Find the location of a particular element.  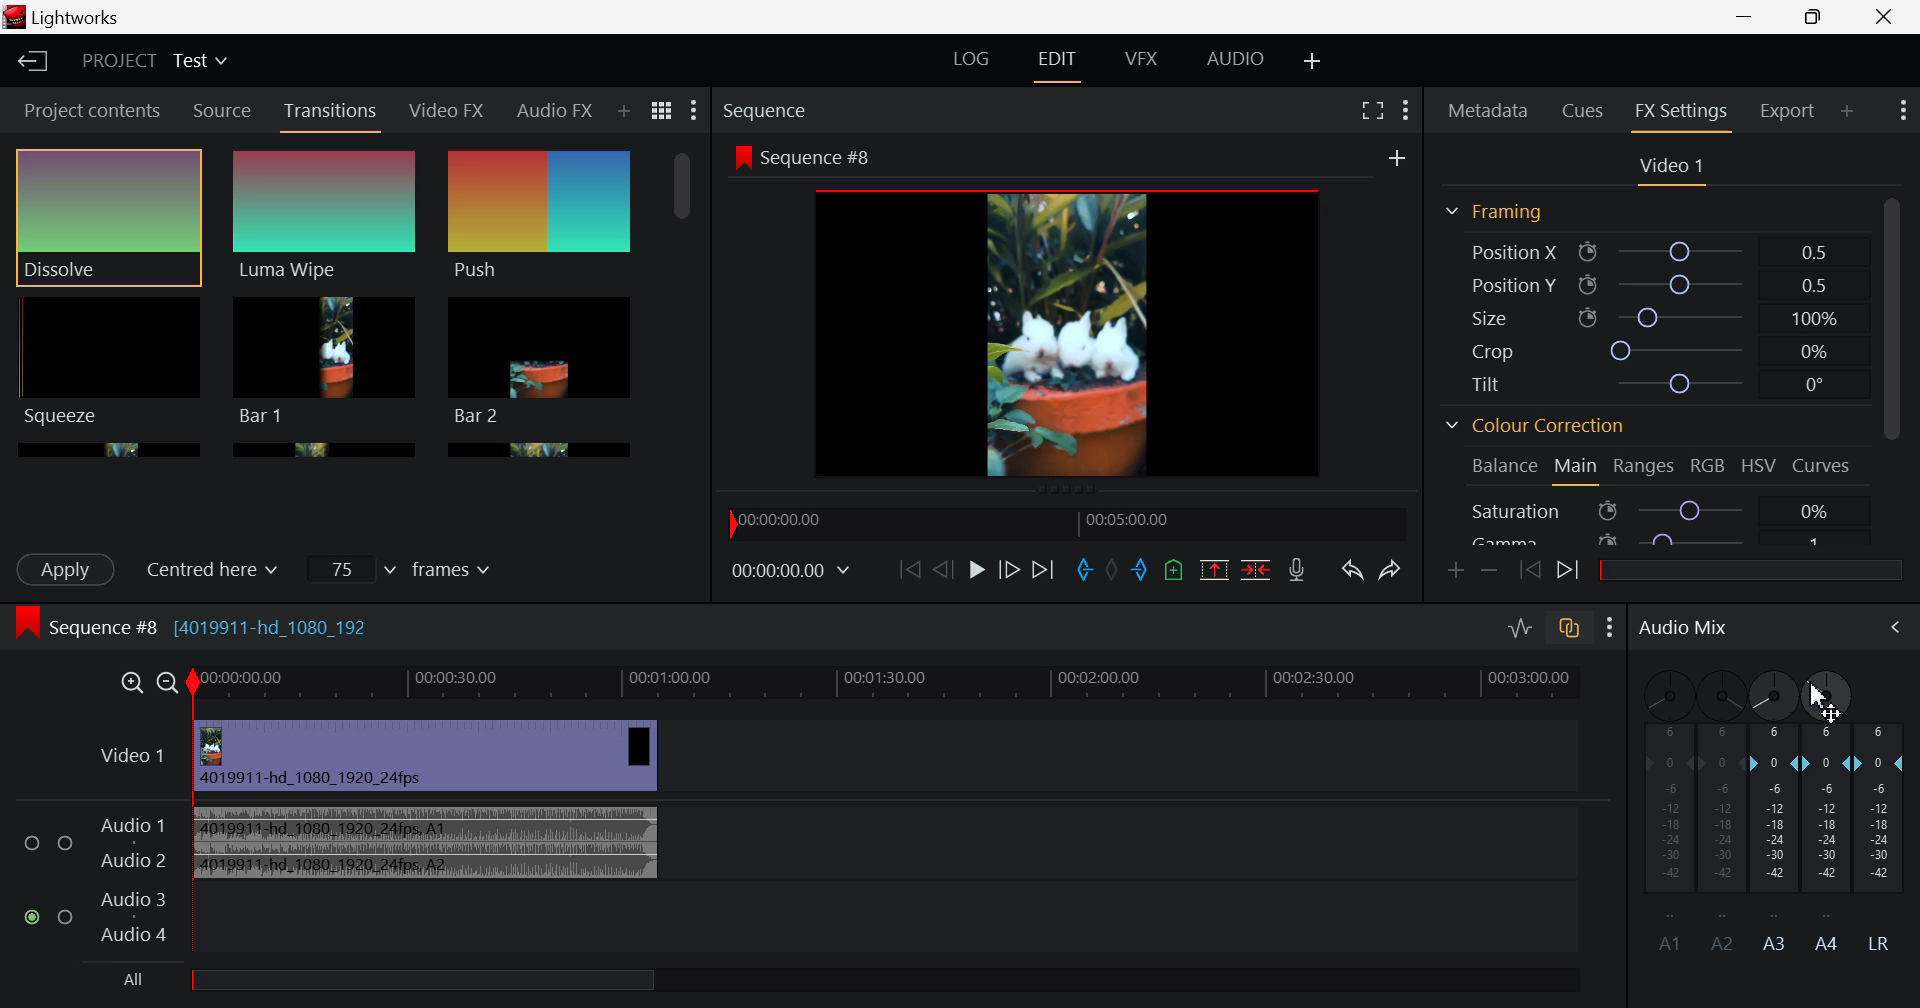

Add Layout is located at coordinates (1310, 60).